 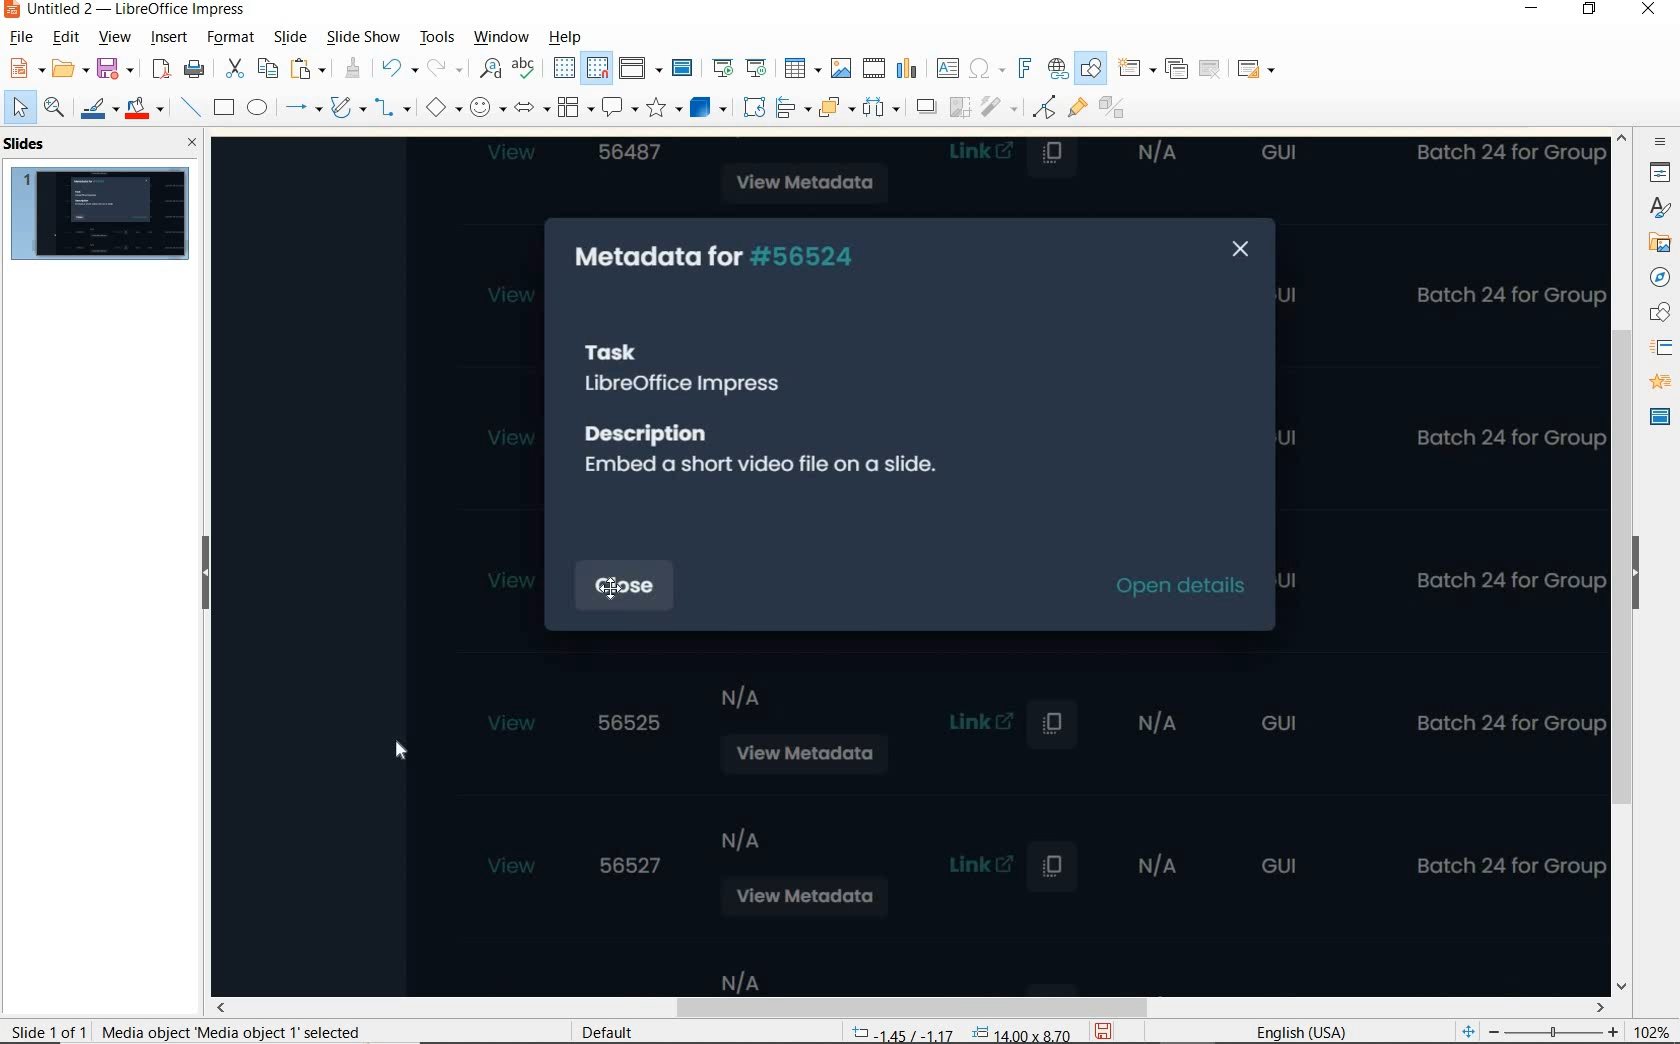 I want to click on FORMAT, so click(x=231, y=37).